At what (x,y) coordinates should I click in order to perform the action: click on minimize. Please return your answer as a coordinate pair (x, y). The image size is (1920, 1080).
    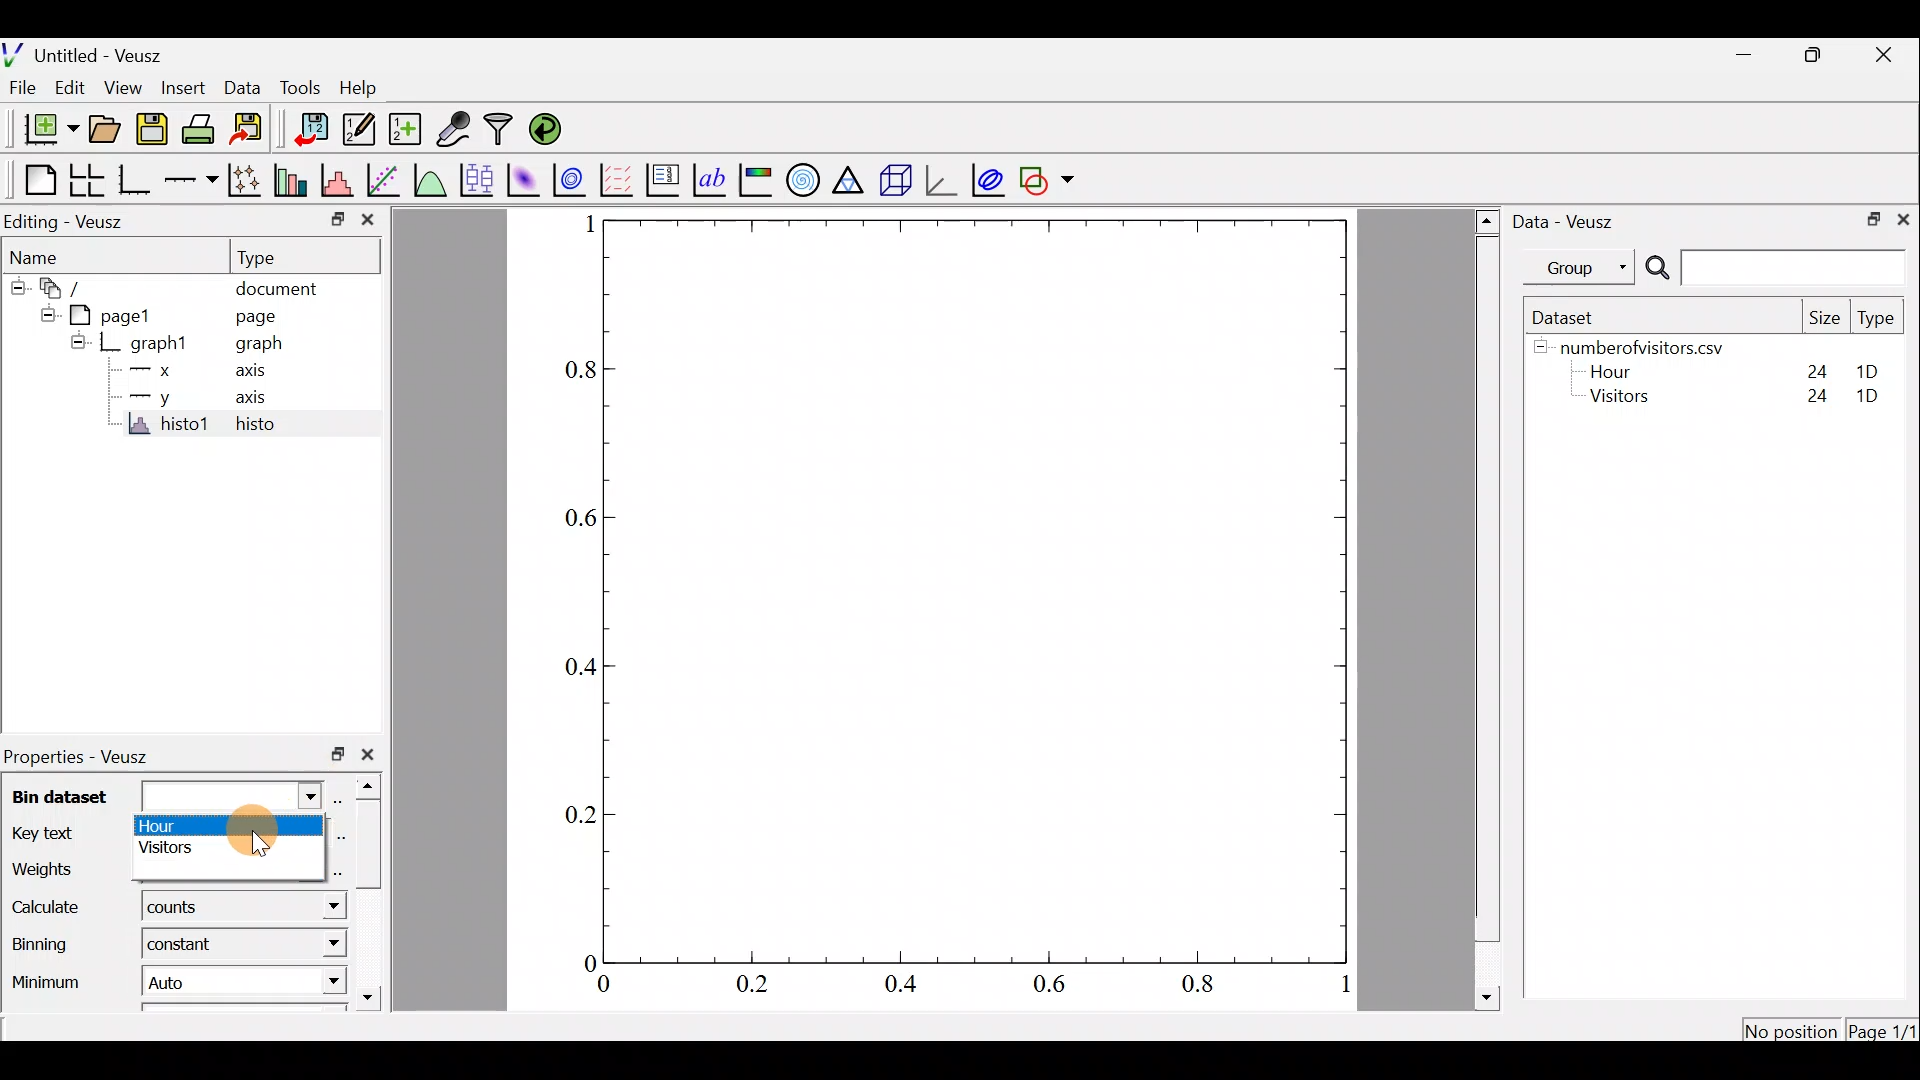
    Looking at the image, I should click on (1745, 57).